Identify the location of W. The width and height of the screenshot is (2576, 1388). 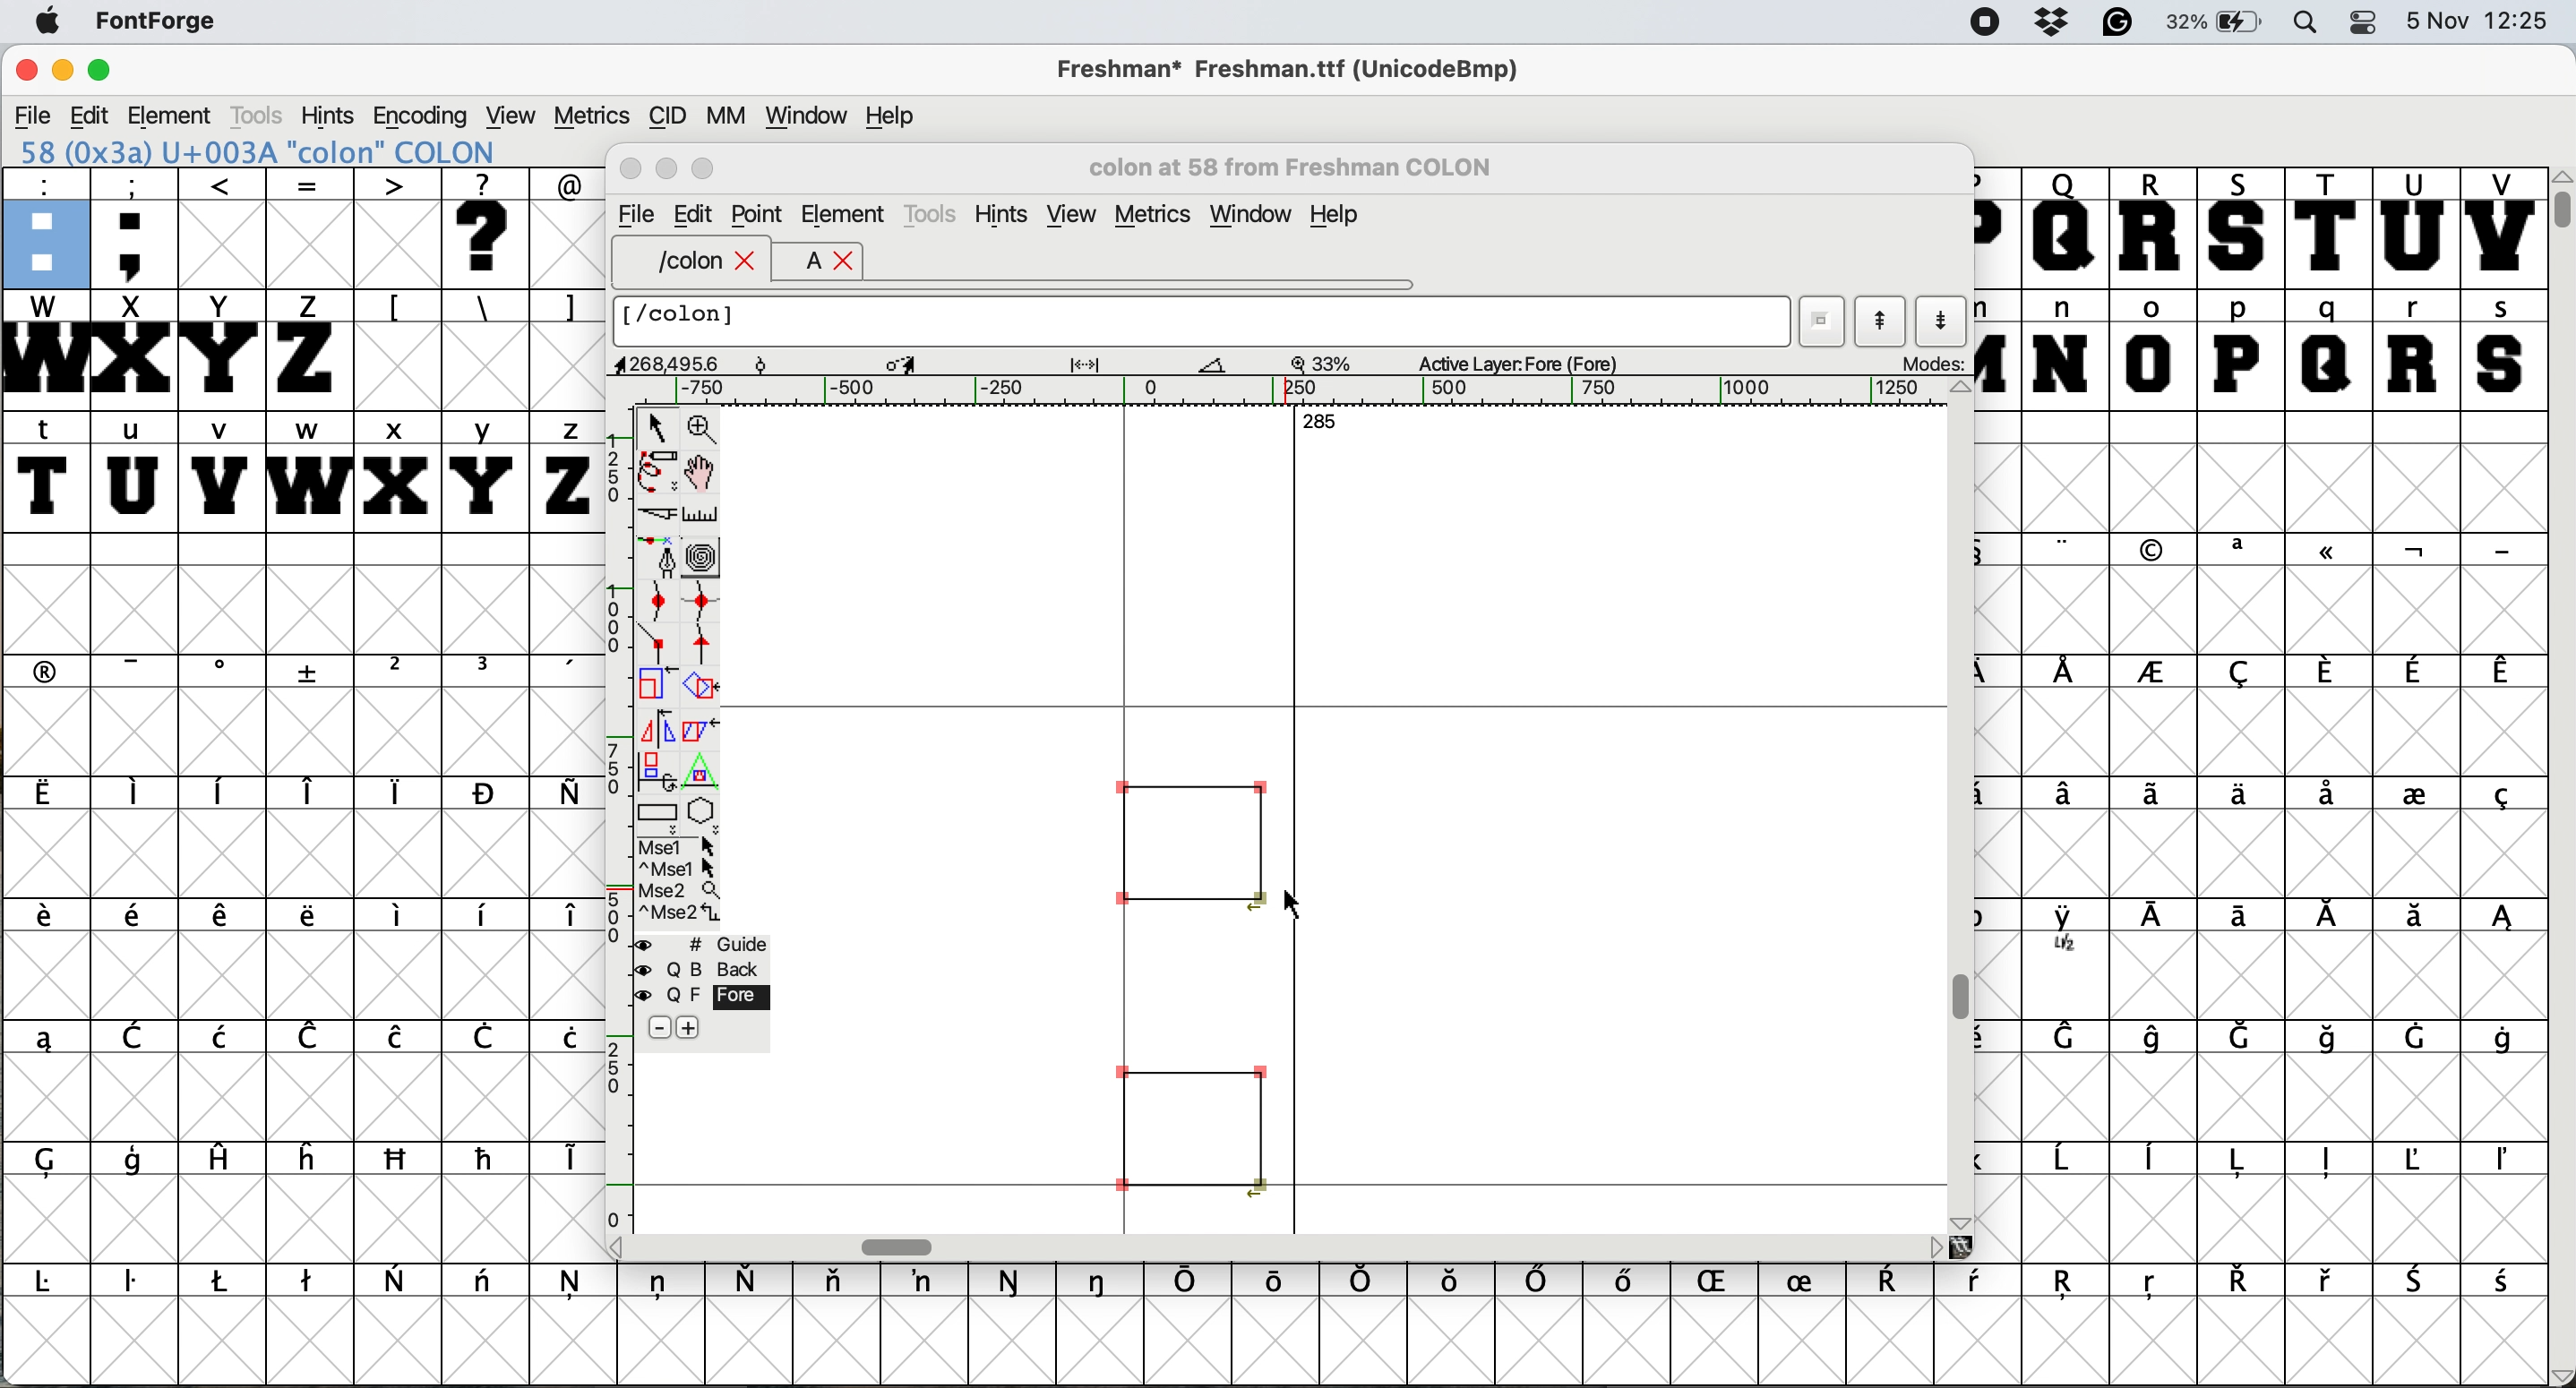
(43, 349).